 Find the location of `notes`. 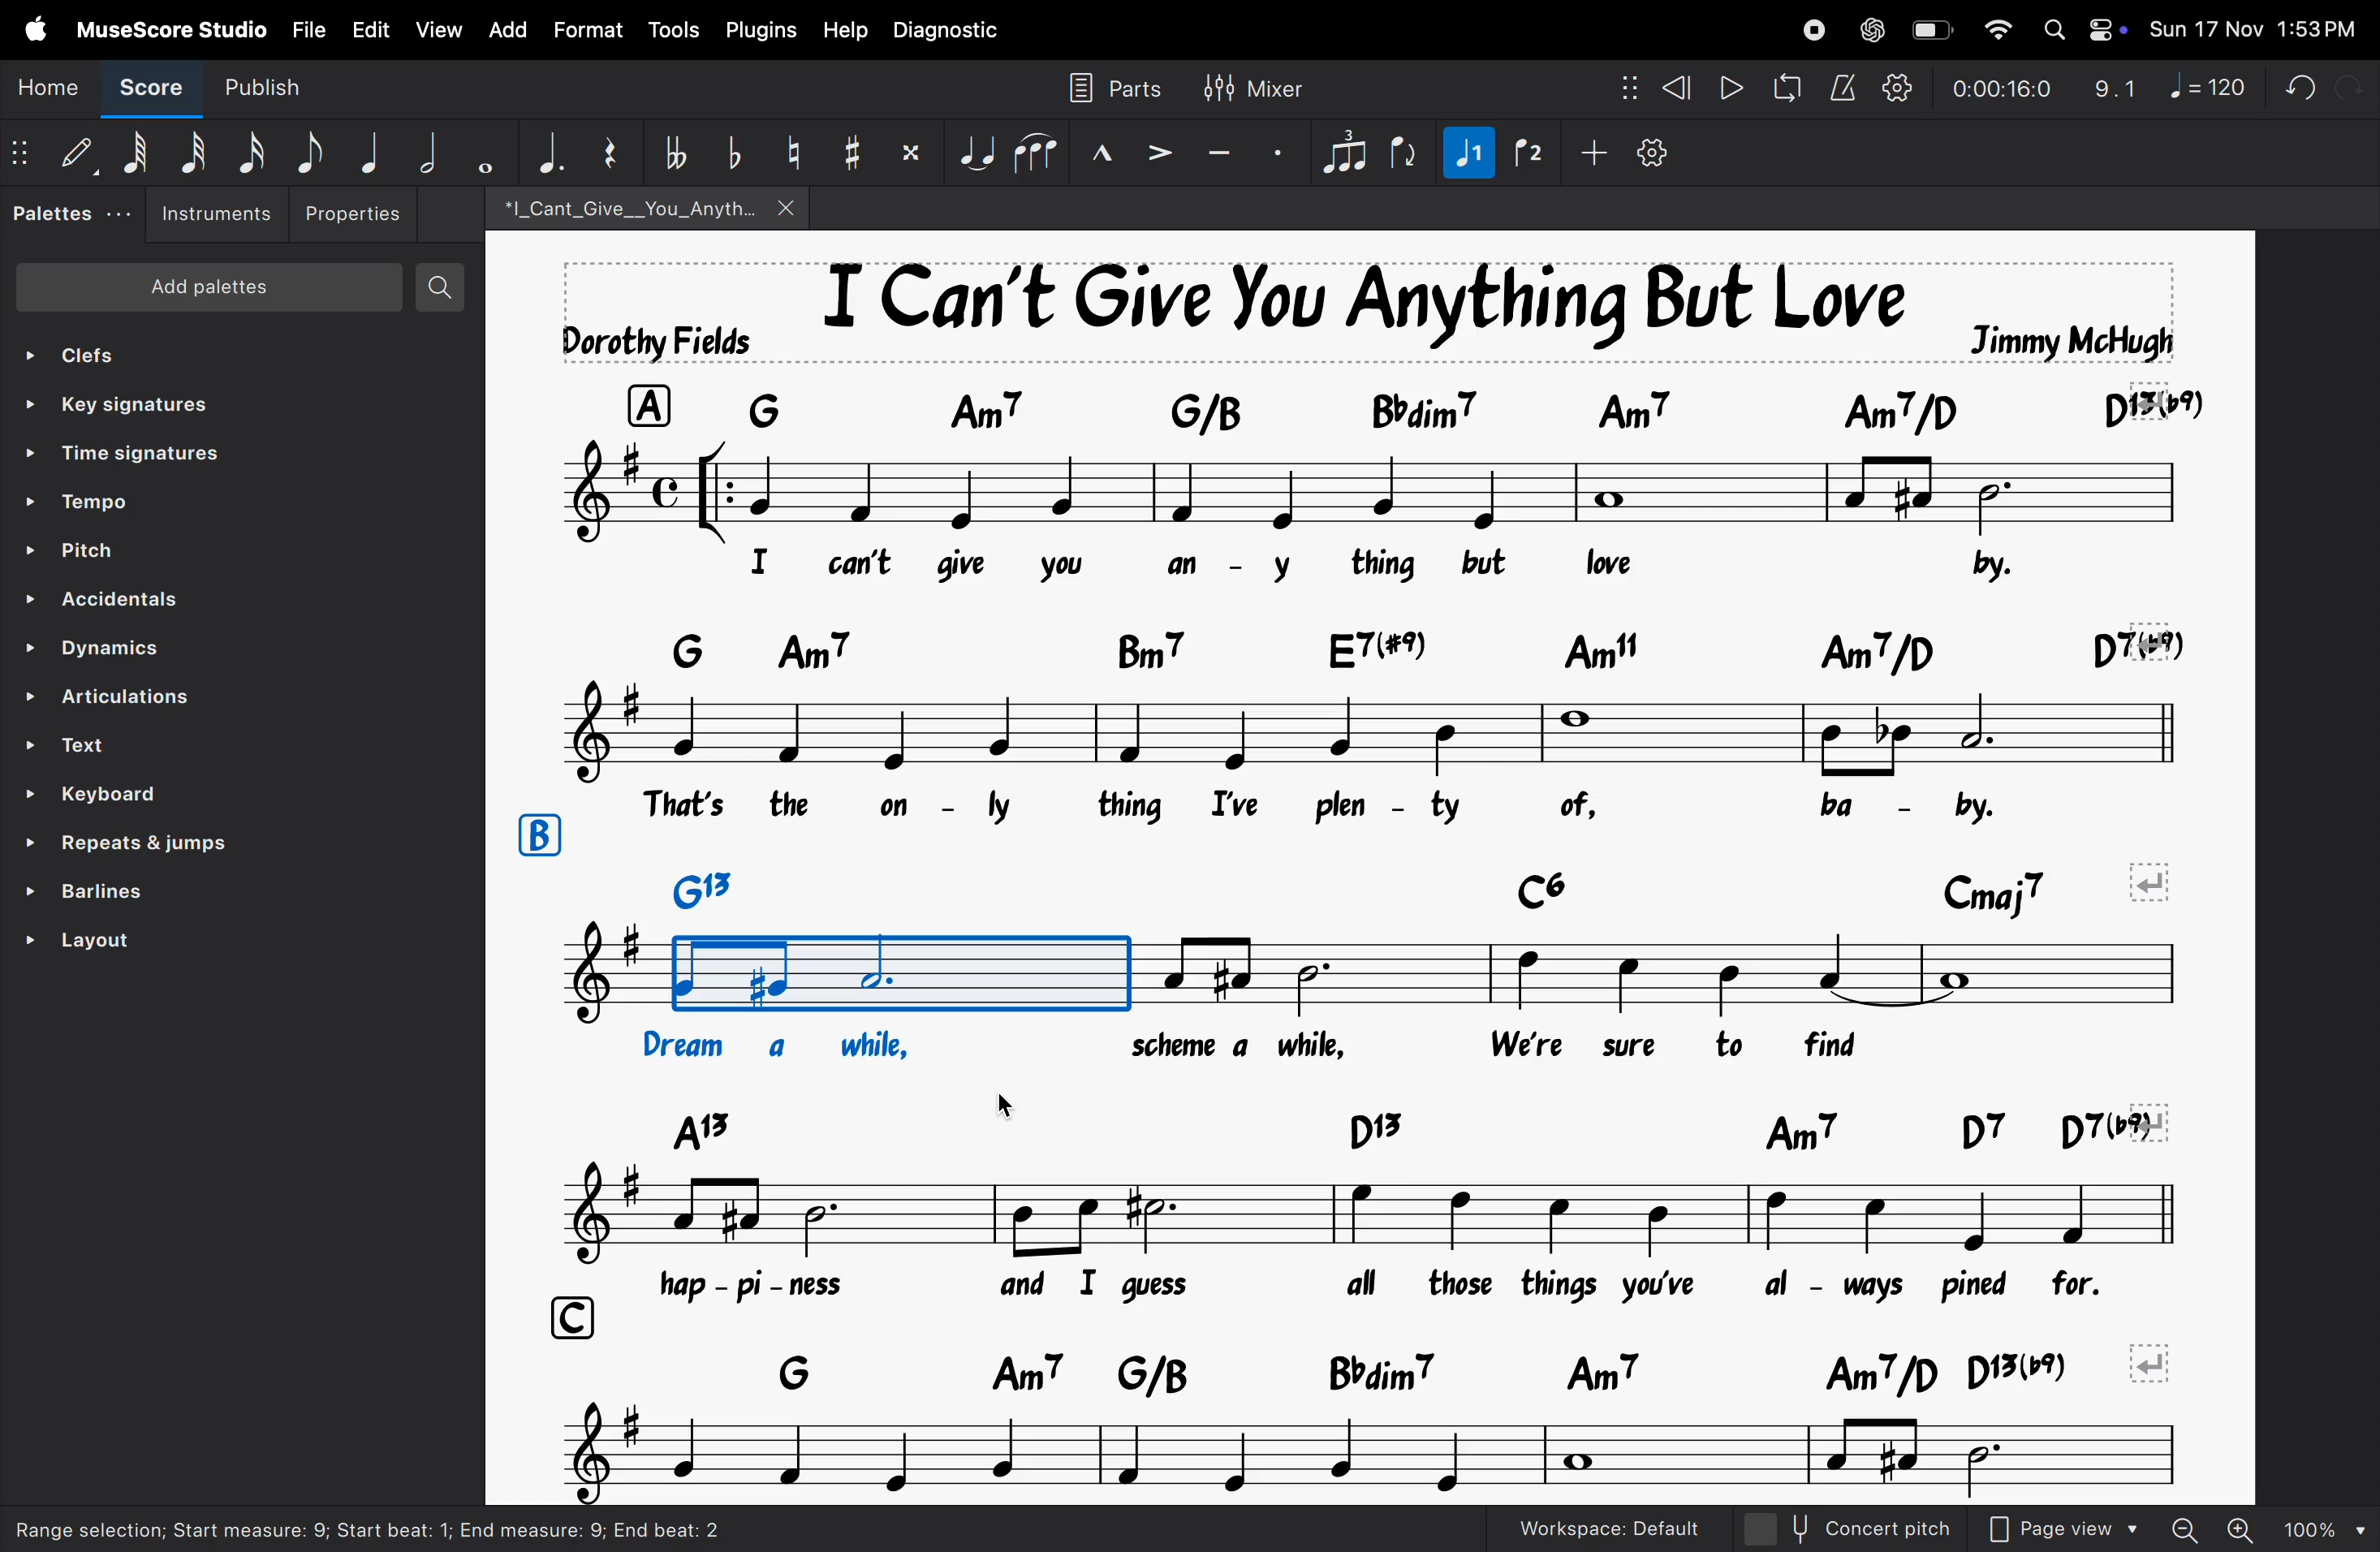

notes is located at coordinates (1360, 728).